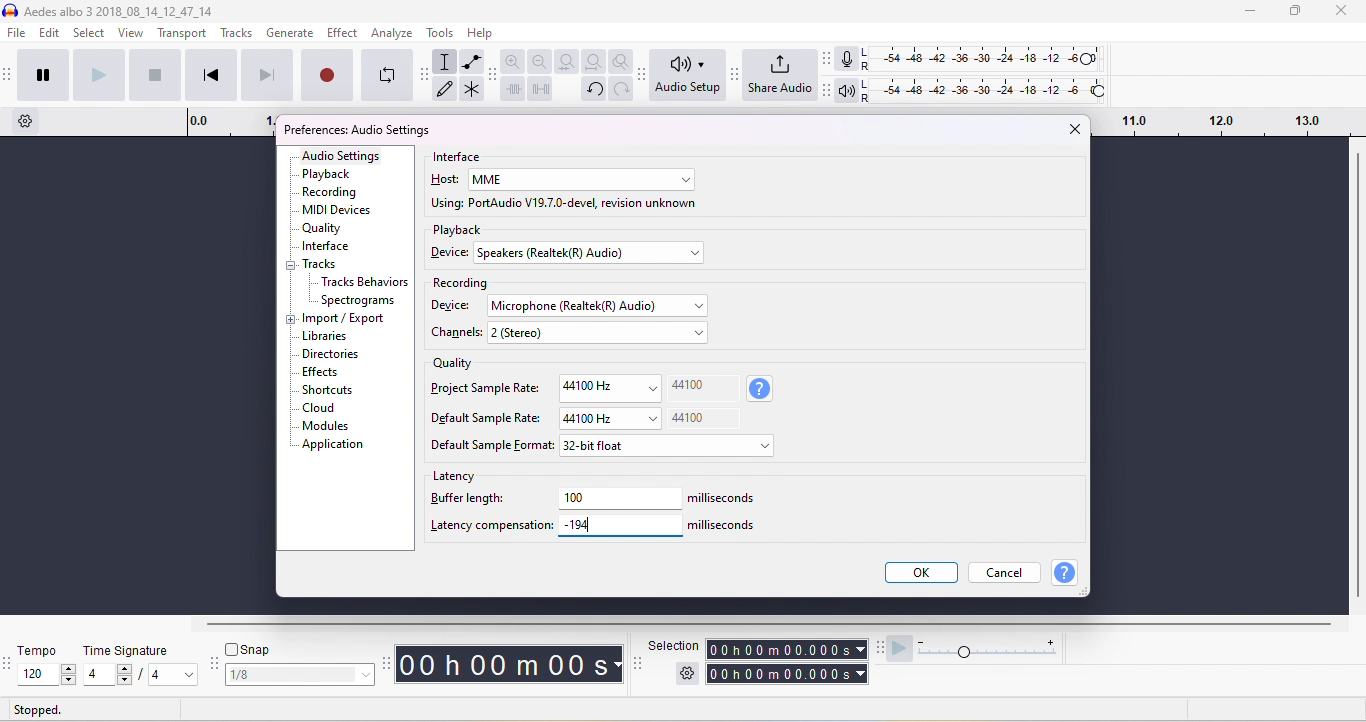 The image size is (1366, 722). I want to click on play, so click(98, 73).